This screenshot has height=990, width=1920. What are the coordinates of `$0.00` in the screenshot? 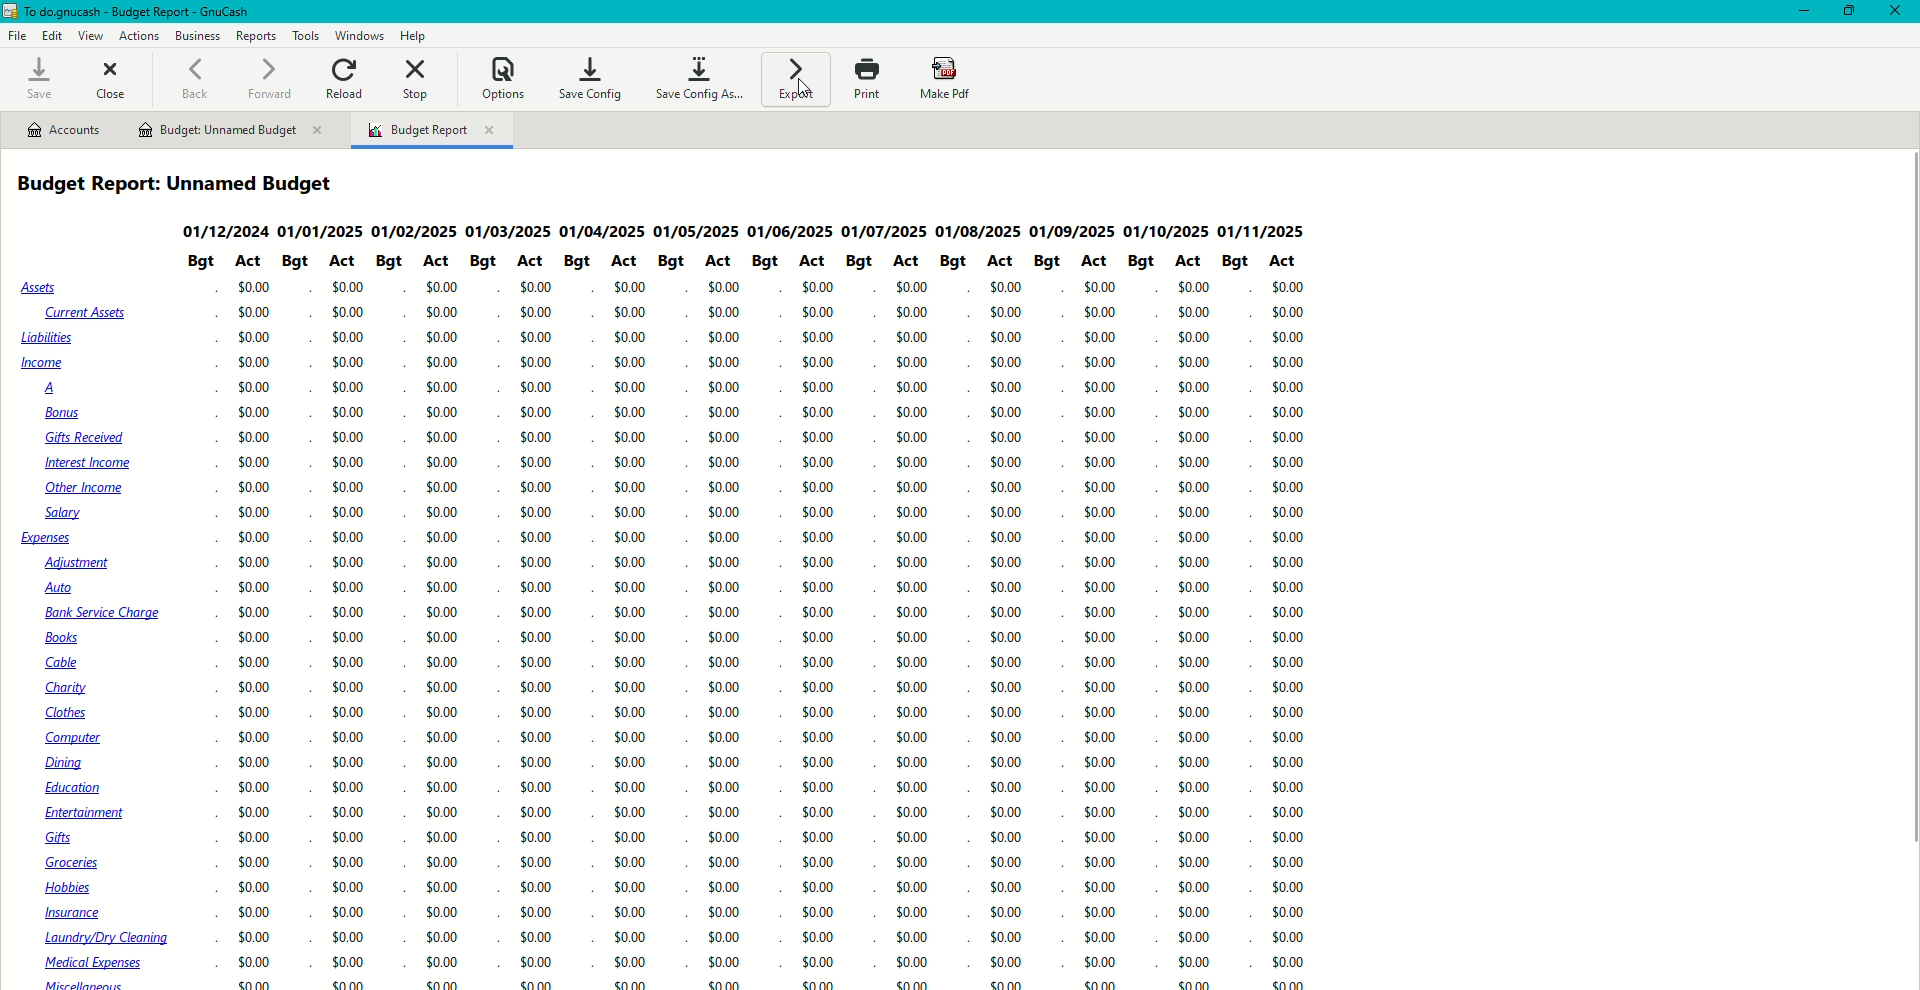 It's located at (821, 836).